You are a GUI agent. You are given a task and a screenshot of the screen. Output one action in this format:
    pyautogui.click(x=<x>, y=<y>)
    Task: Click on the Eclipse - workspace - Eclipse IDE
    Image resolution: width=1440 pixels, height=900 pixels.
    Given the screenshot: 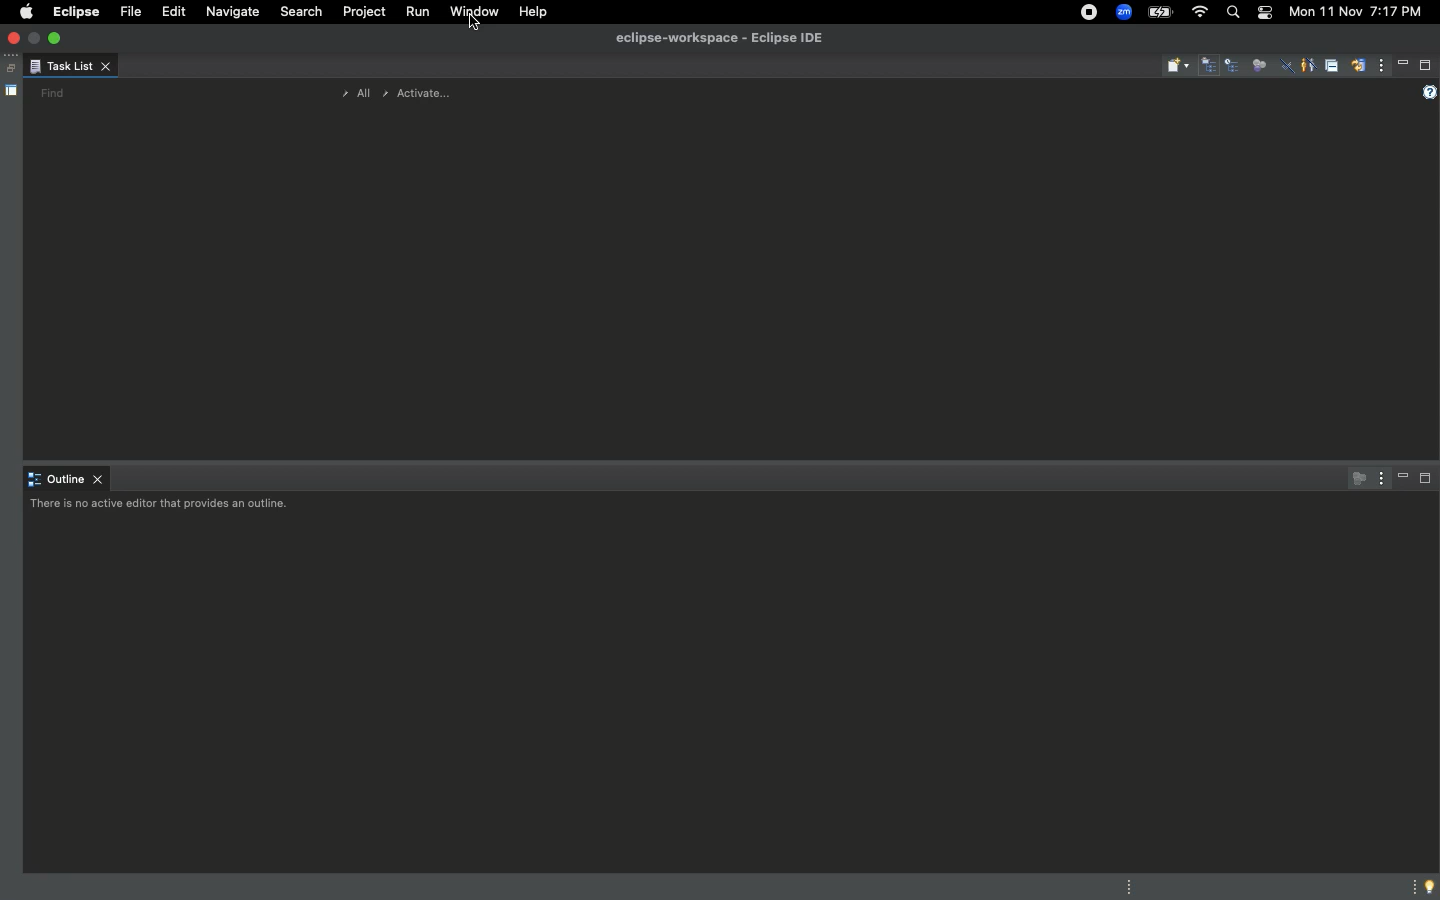 What is the action you would take?
    pyautogui.click(x=719, y=39)
    